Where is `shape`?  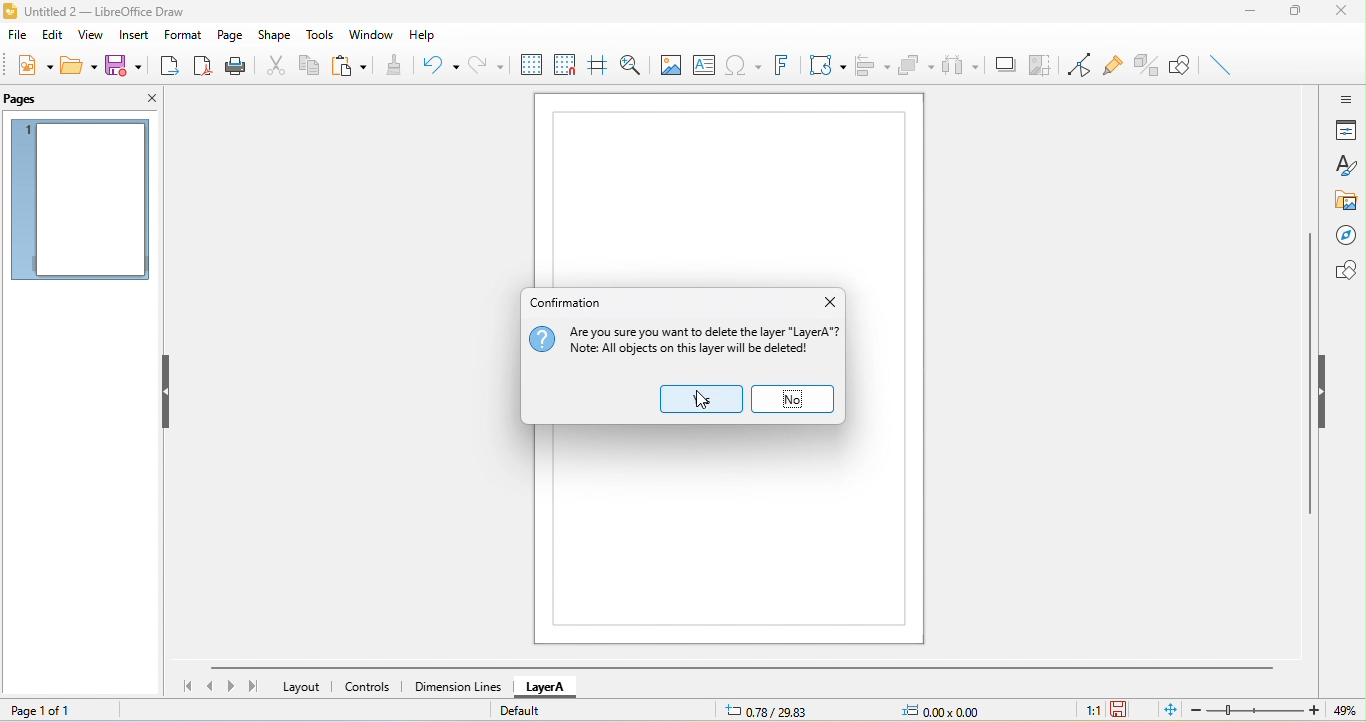 shape is located at coordinates (274, 33).